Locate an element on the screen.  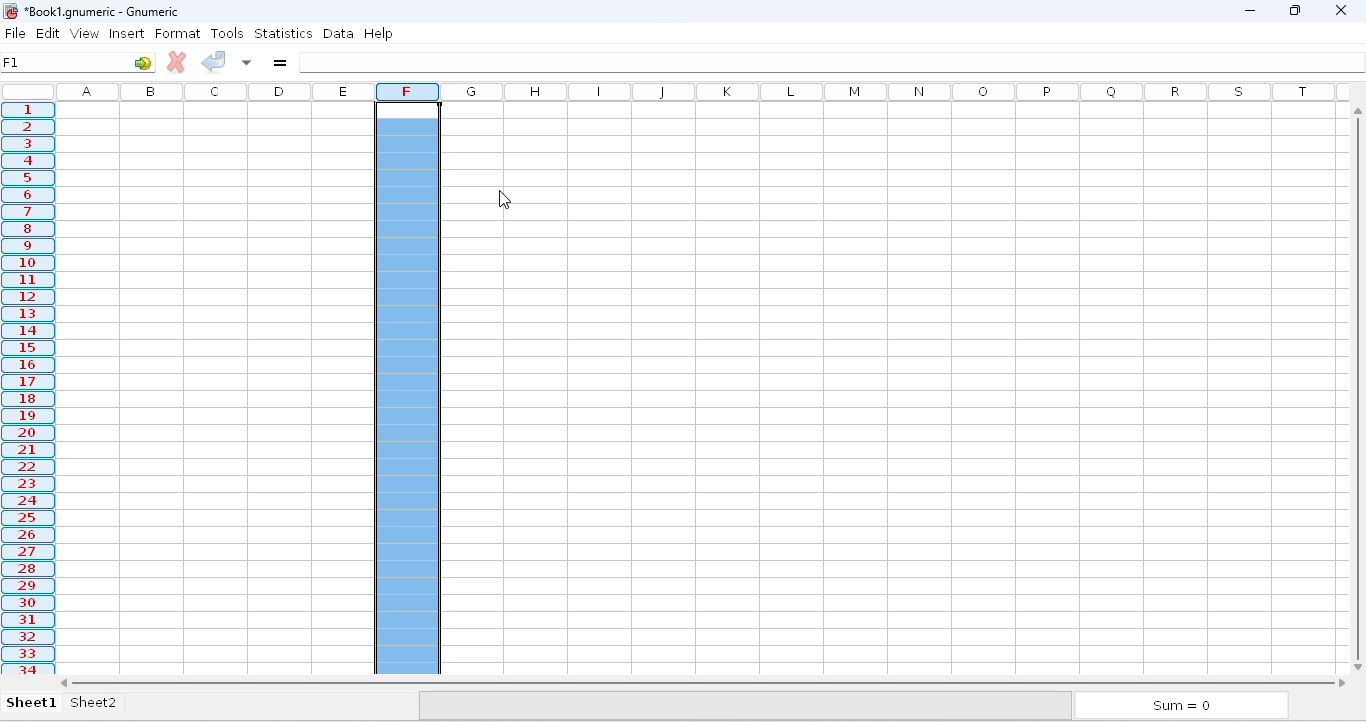
enter formula is located at coordinates (280, 62).